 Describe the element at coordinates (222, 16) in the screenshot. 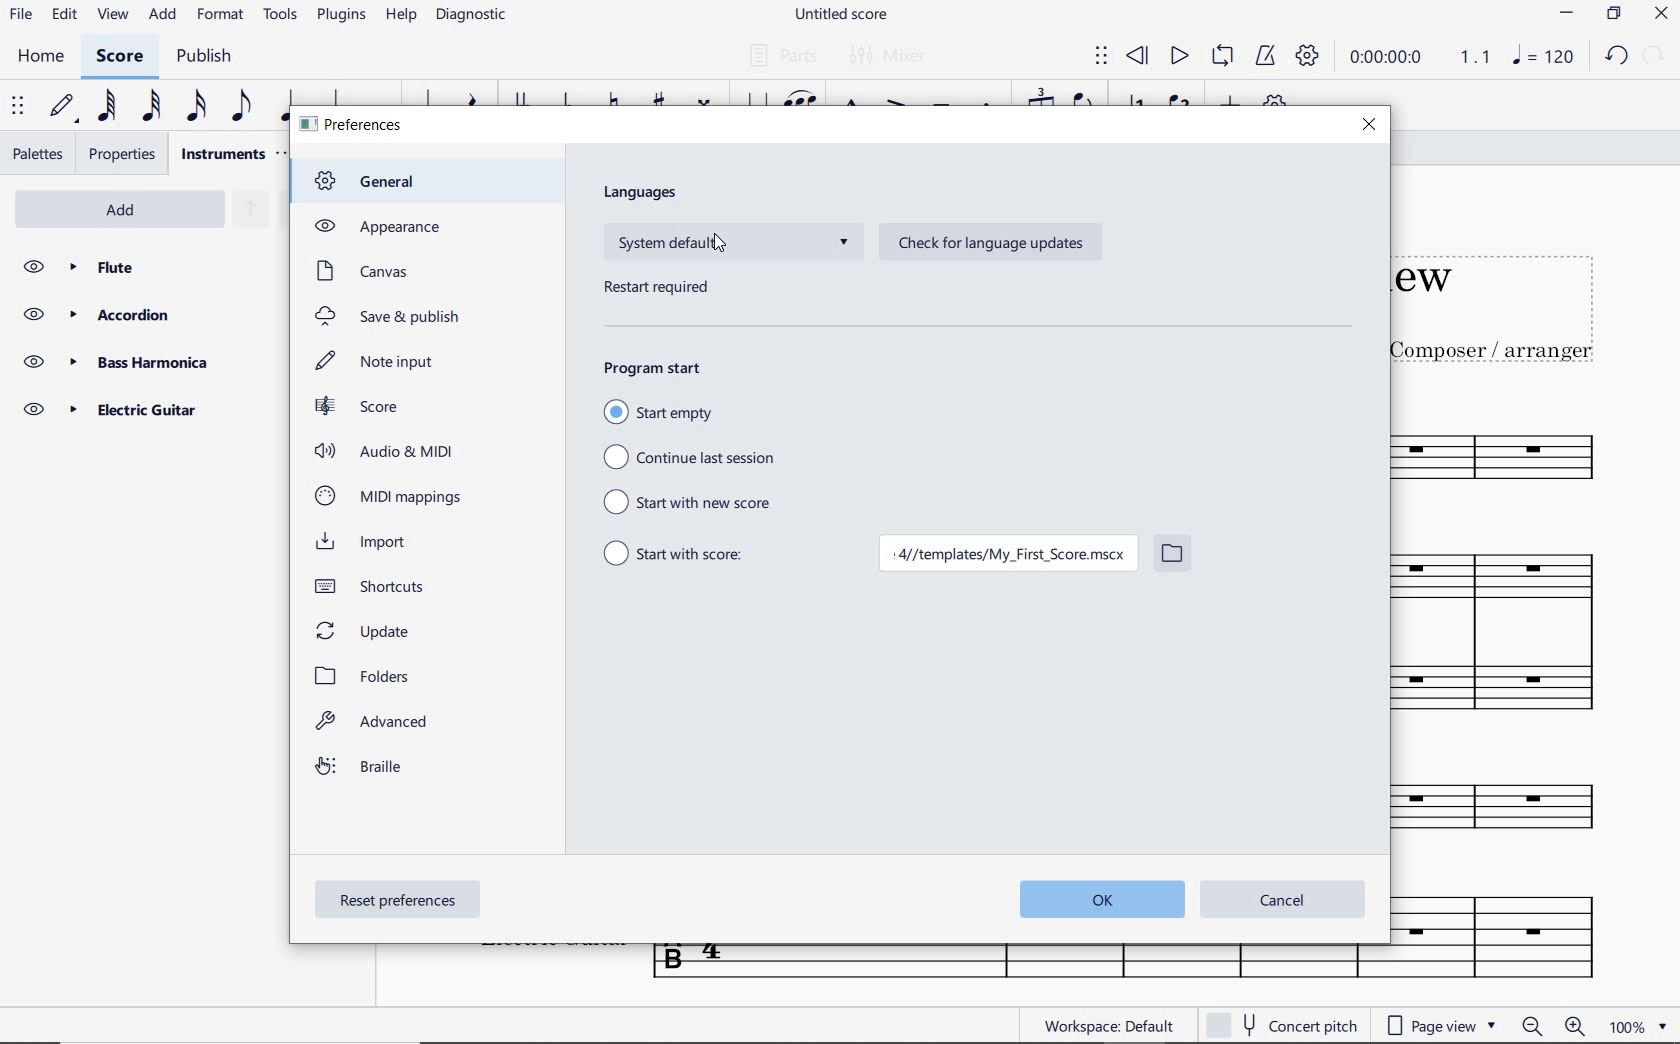

I see `format` at that location.